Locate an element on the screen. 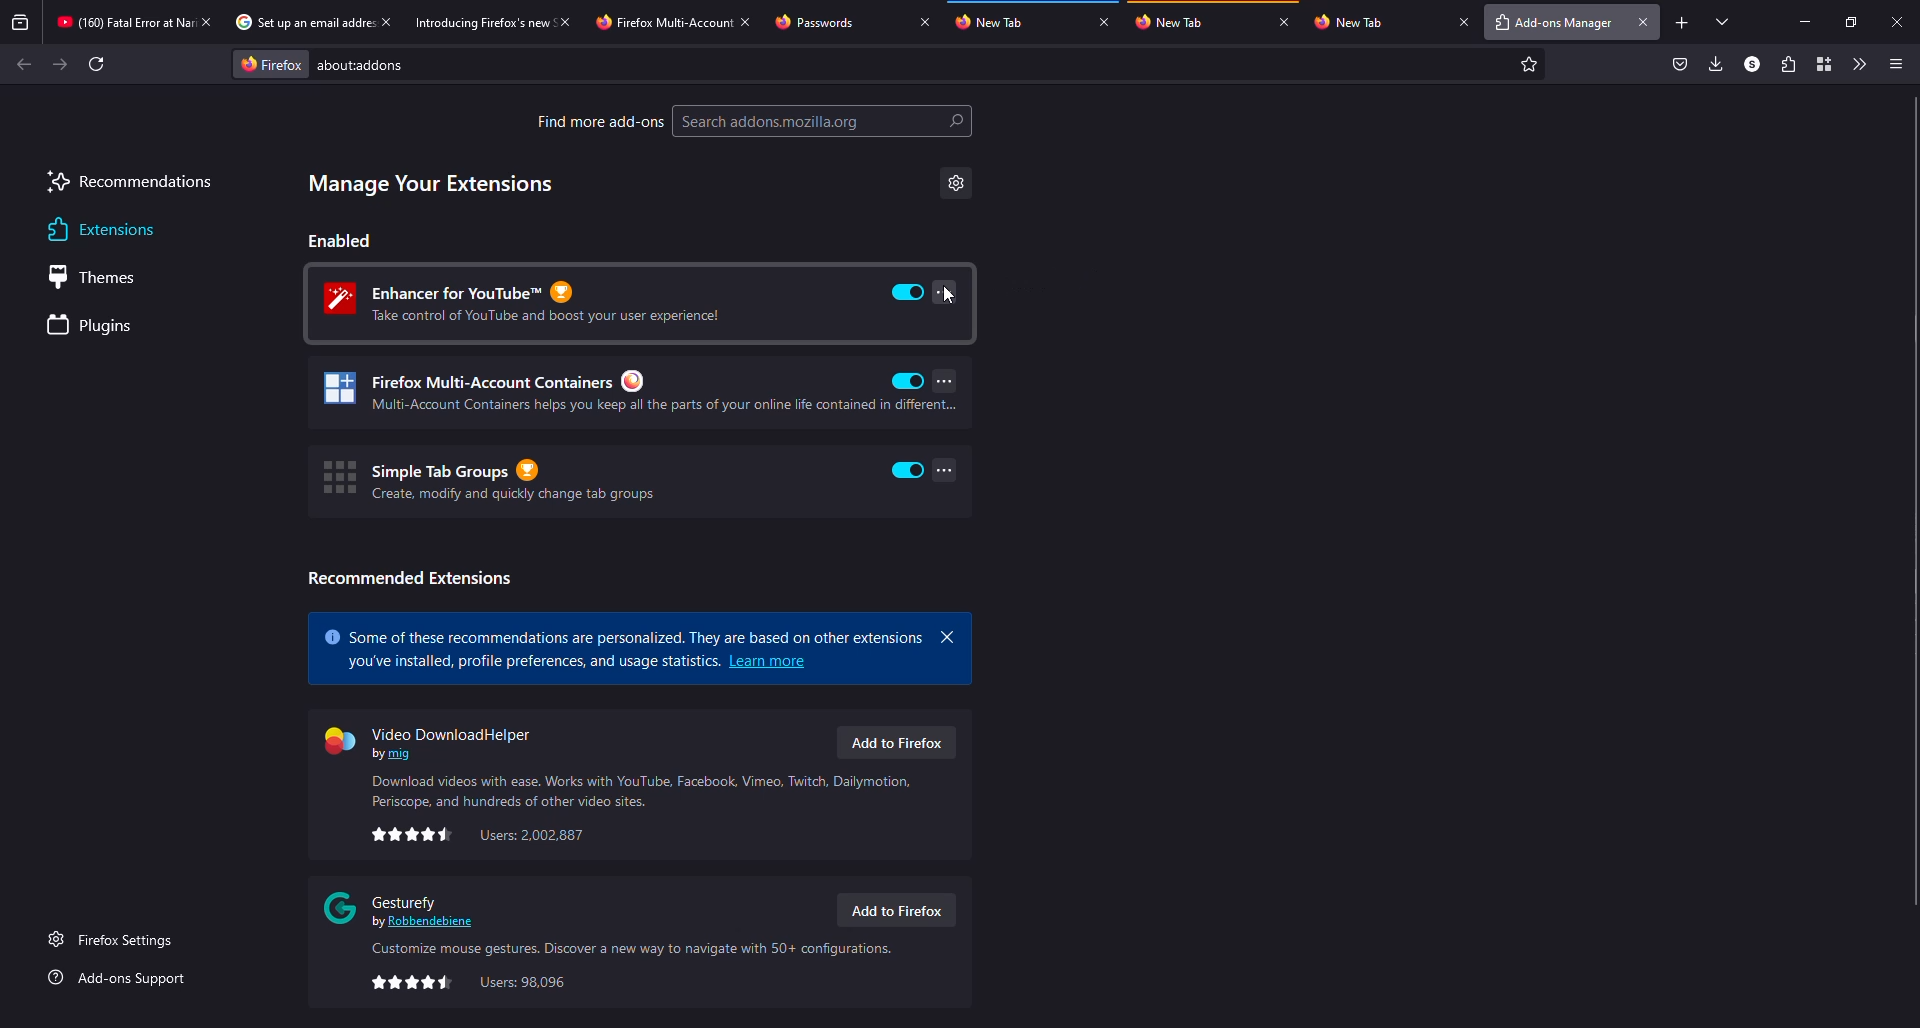 Image resolution: width=1920 pixels, height=1028 pixels. back is located at coordinates (24, 64).